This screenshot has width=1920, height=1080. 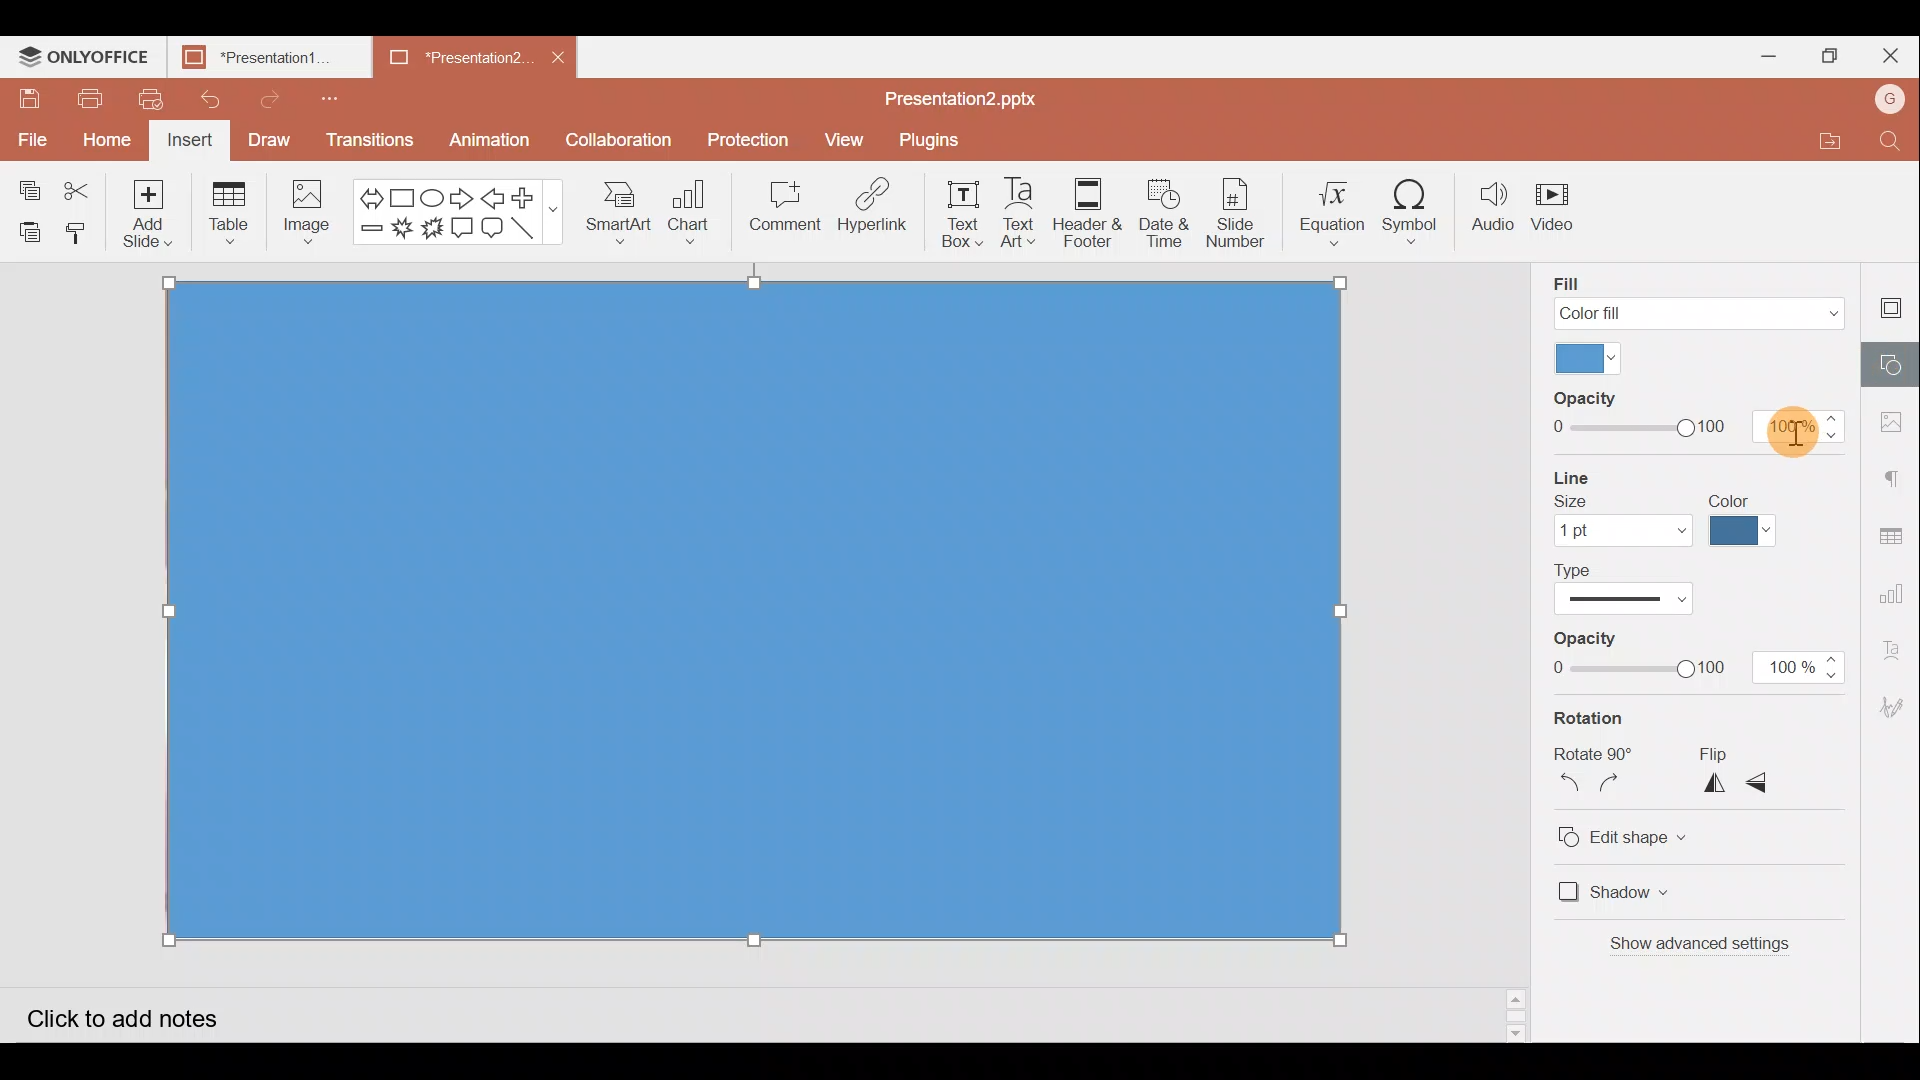 What do you see at coordinates (493, 196) in the screenshot?
I see `Left arrow` at bounding box center [493, 196].